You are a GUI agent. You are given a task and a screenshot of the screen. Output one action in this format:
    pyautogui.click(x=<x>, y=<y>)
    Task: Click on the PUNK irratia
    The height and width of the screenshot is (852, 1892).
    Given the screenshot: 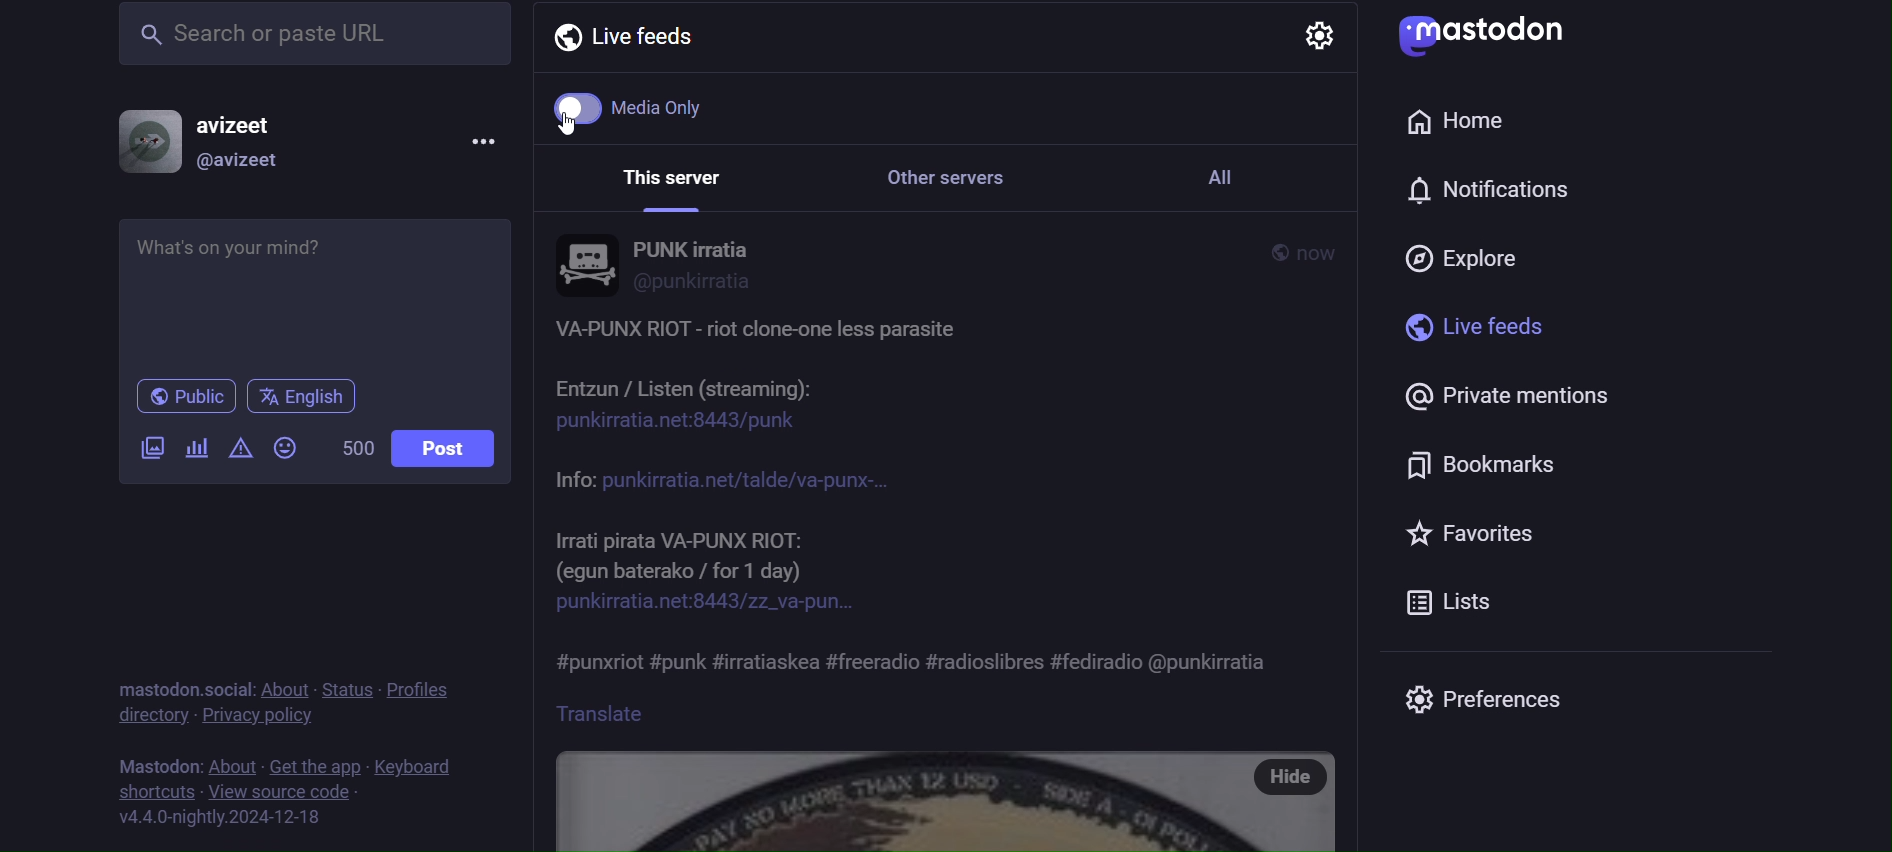 What is the action you would take?
    pyautogui.click(x=695, y=246)
    